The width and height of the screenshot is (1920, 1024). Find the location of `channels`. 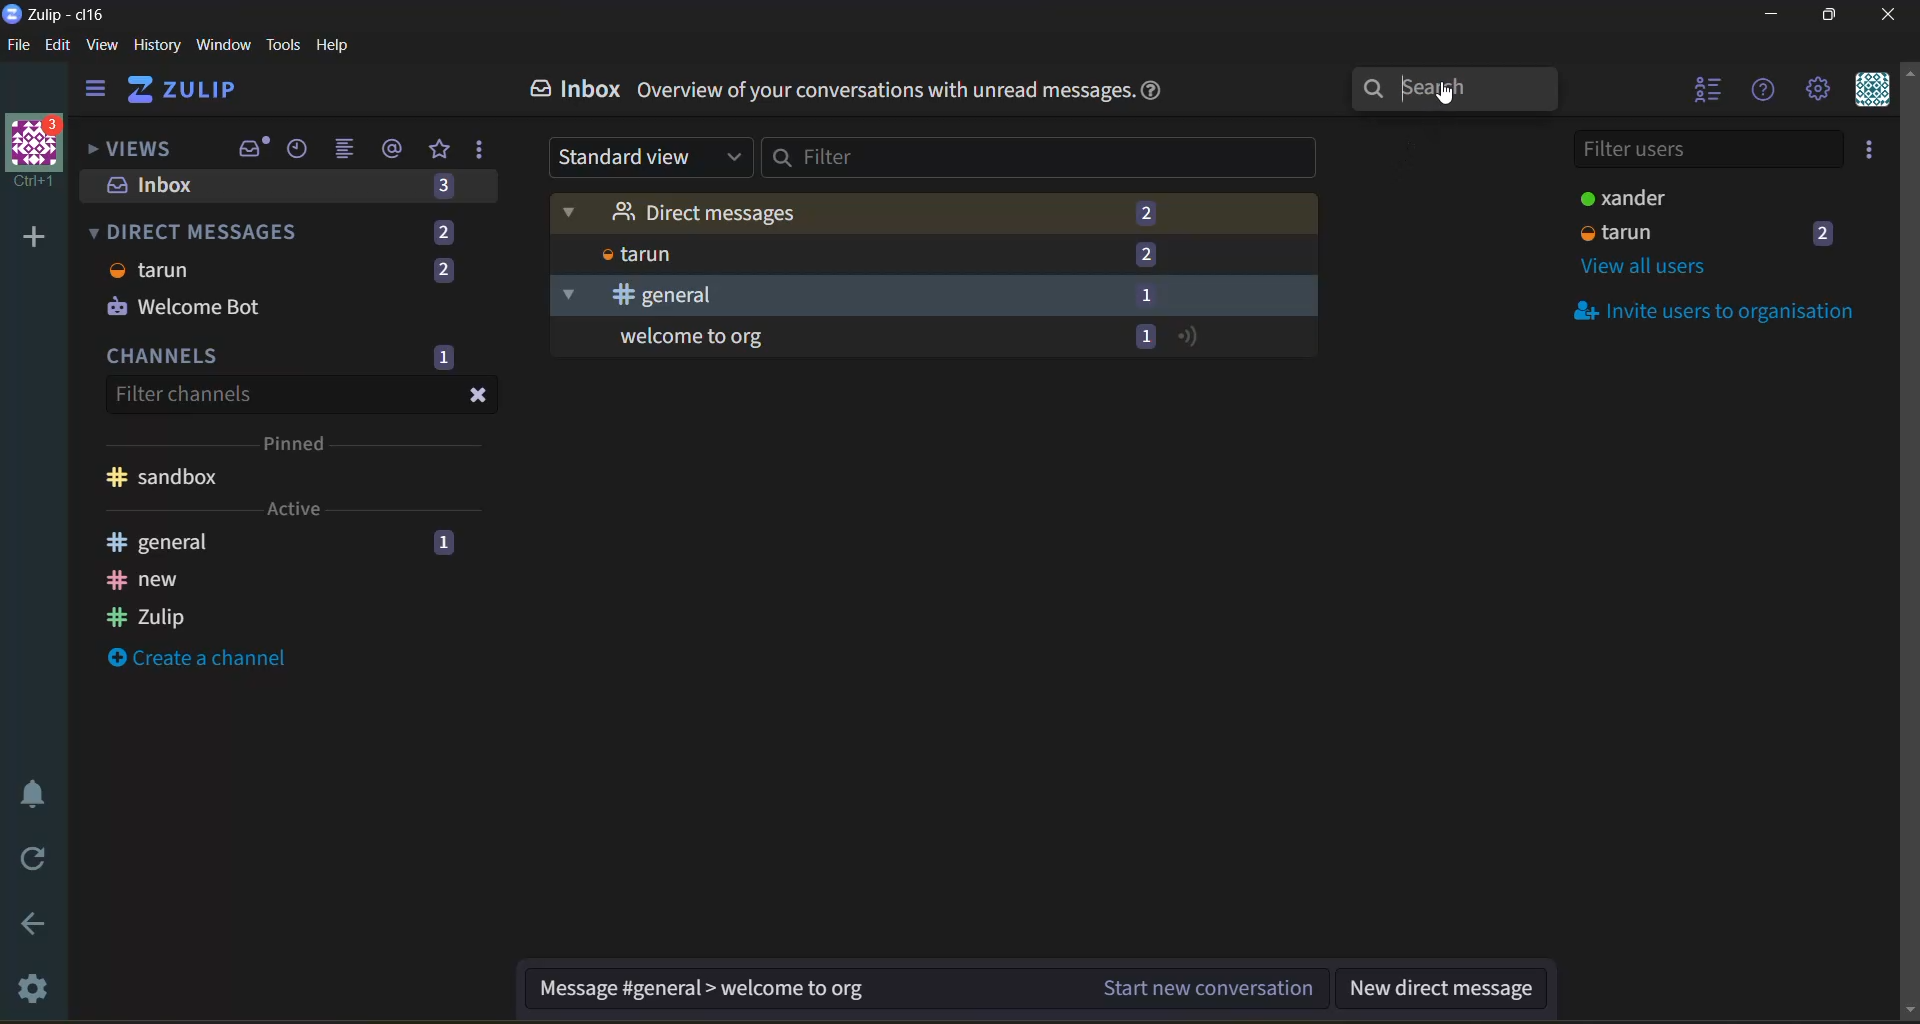

channels is located at coordinates (166, 355).